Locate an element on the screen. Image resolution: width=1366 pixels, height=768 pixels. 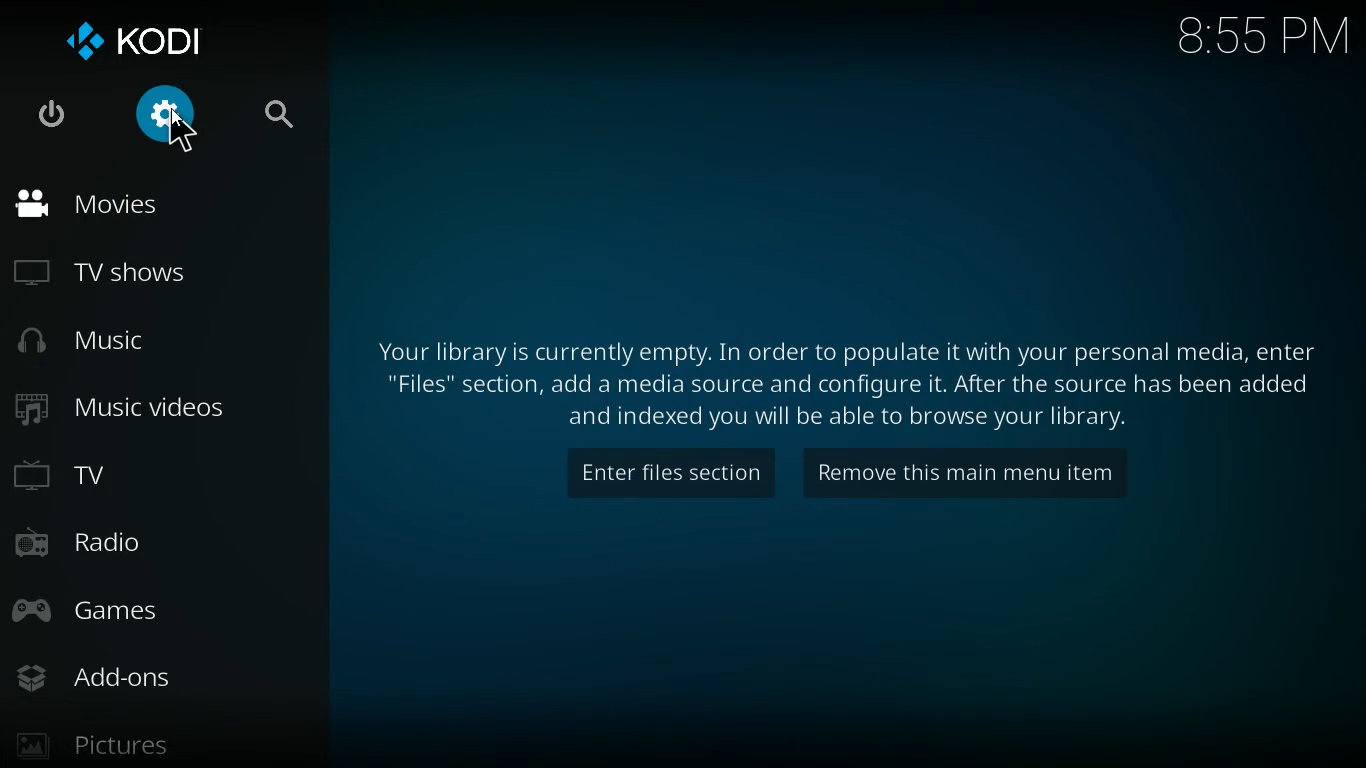
music videos is located at coordinates (133, 417).